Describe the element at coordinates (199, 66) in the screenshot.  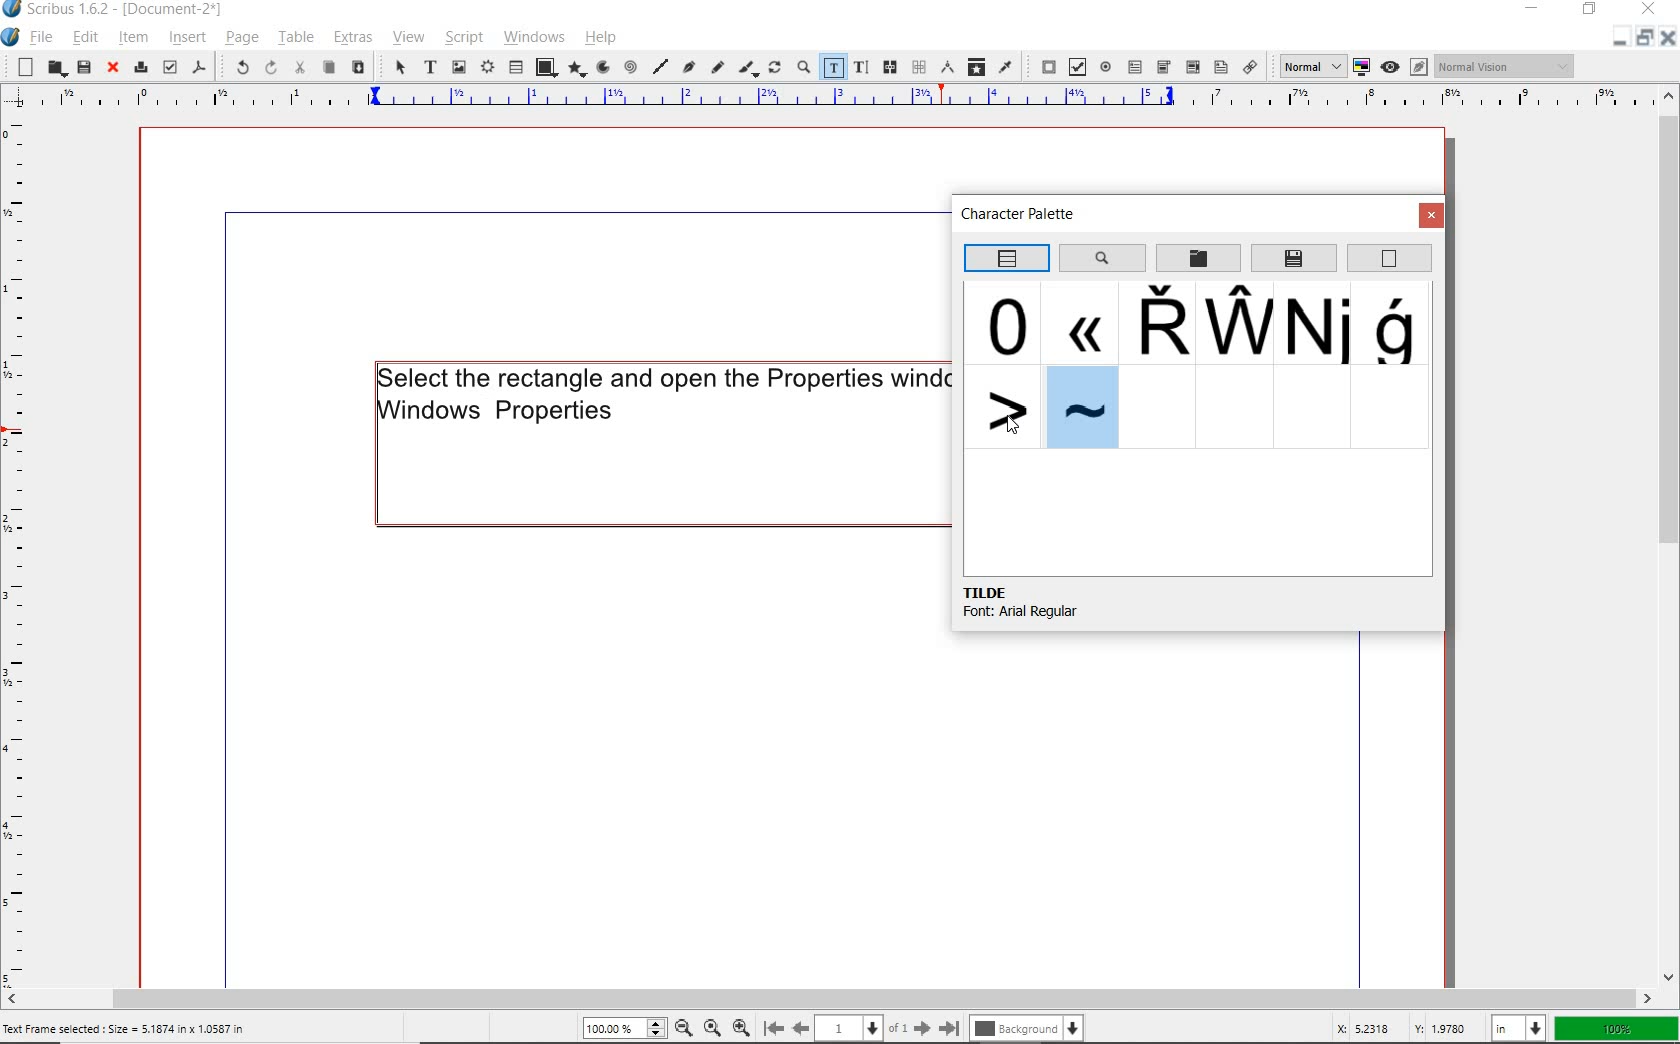
I see `save as pdf` at that location.